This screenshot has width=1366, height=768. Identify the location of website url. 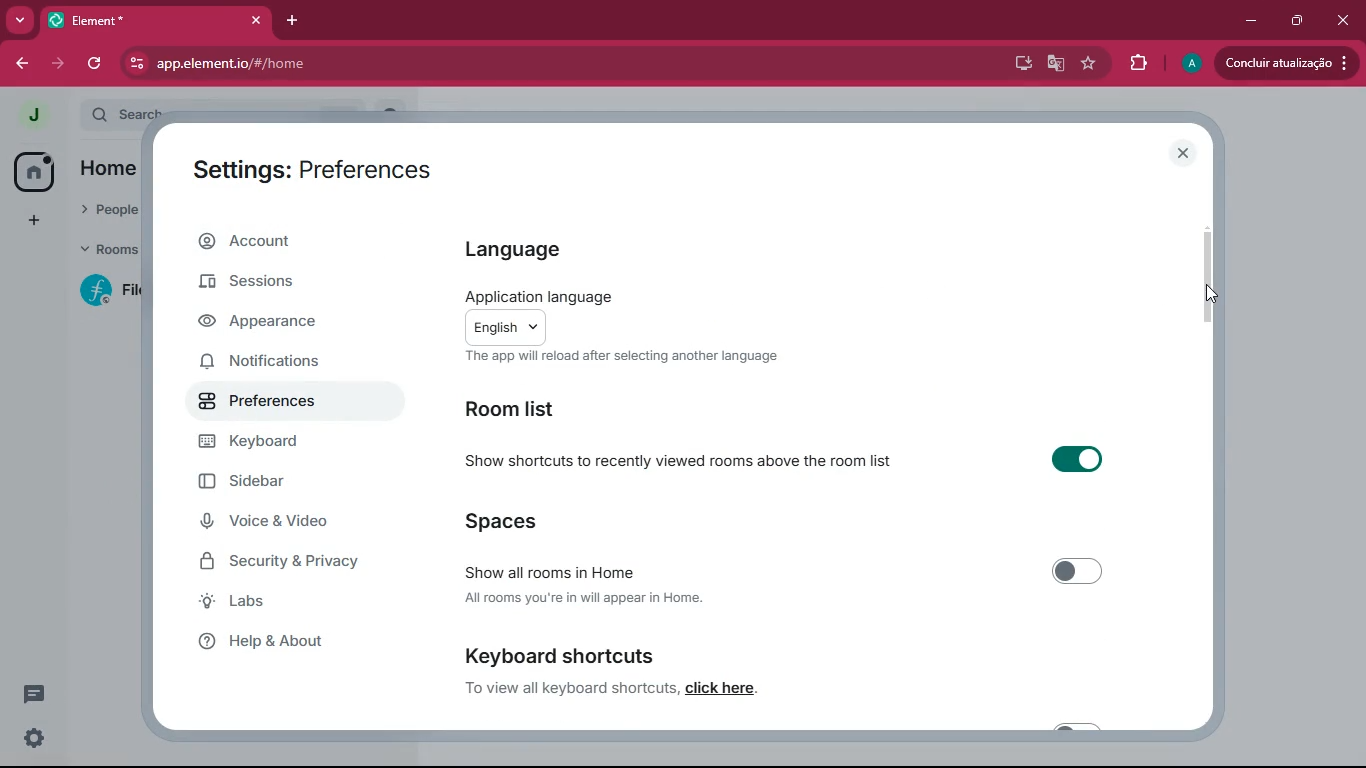
(337, 65).